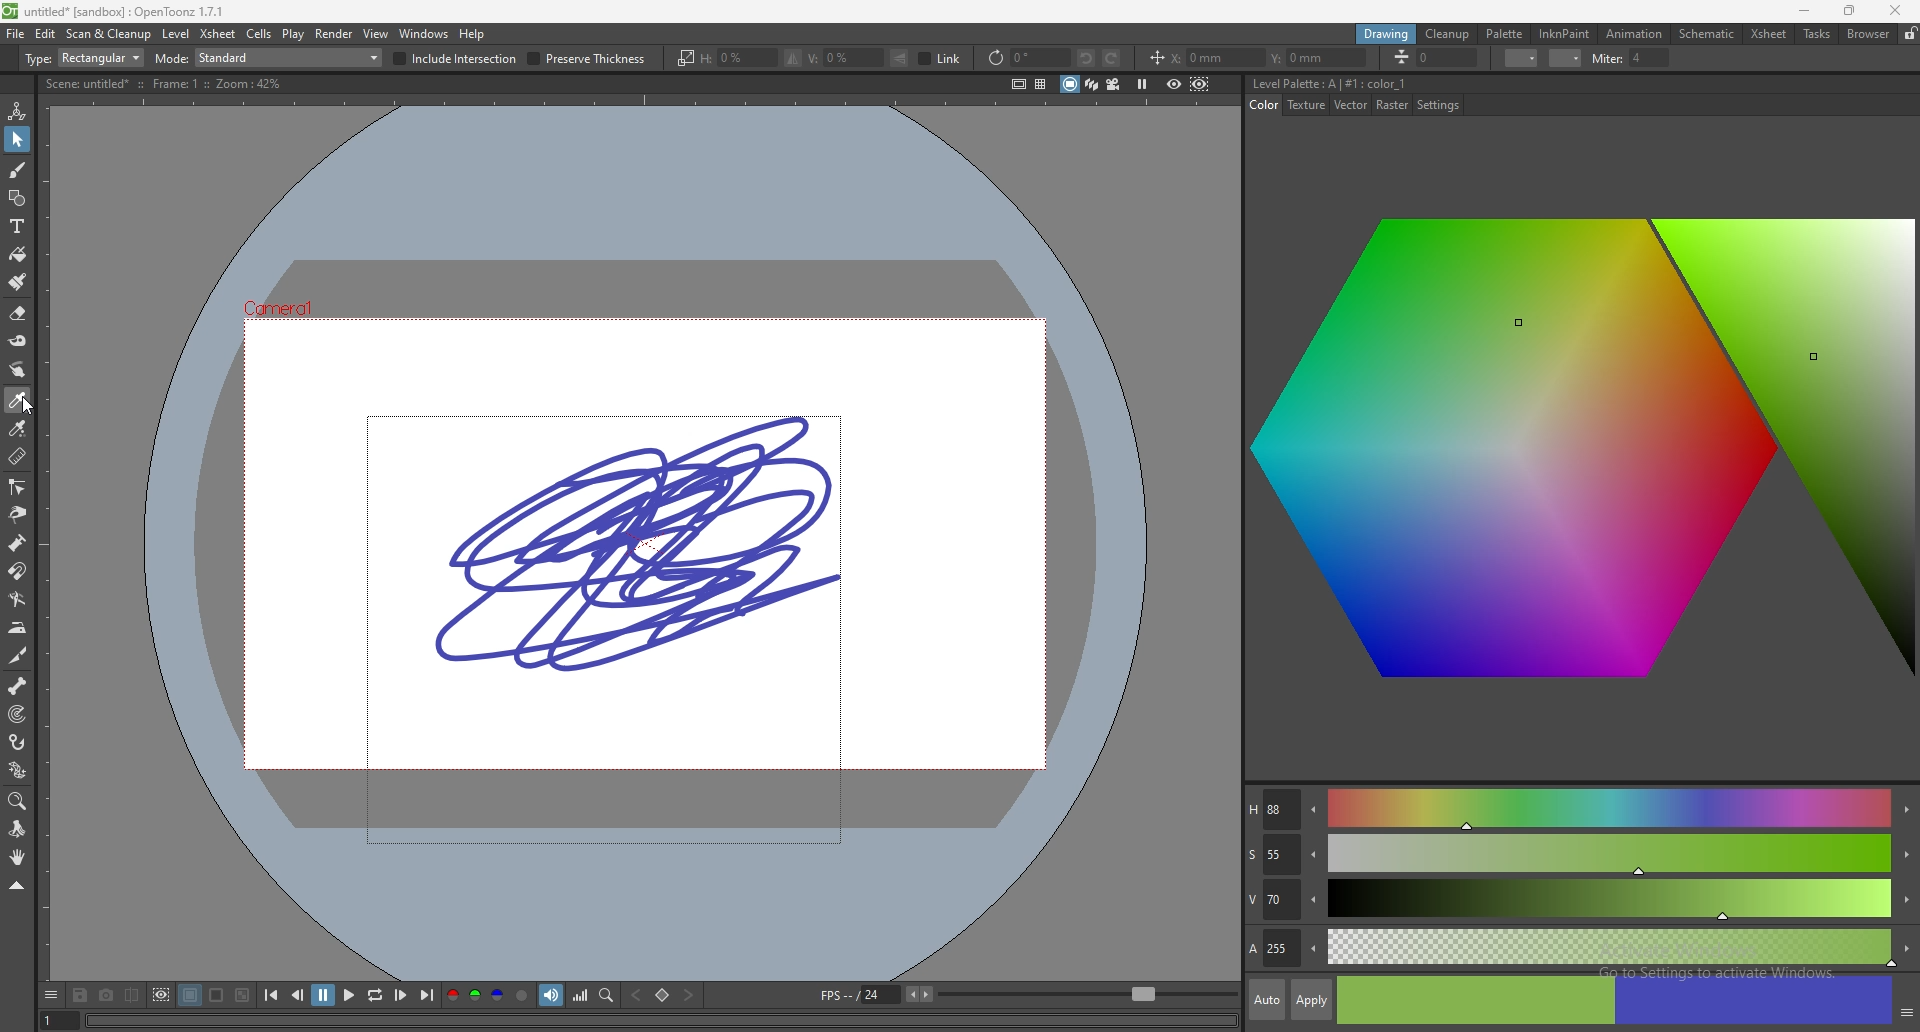  What do you see at coordinates (296, 302) in the screenshot?
I see `camera1` at bounding box center [296, 302].